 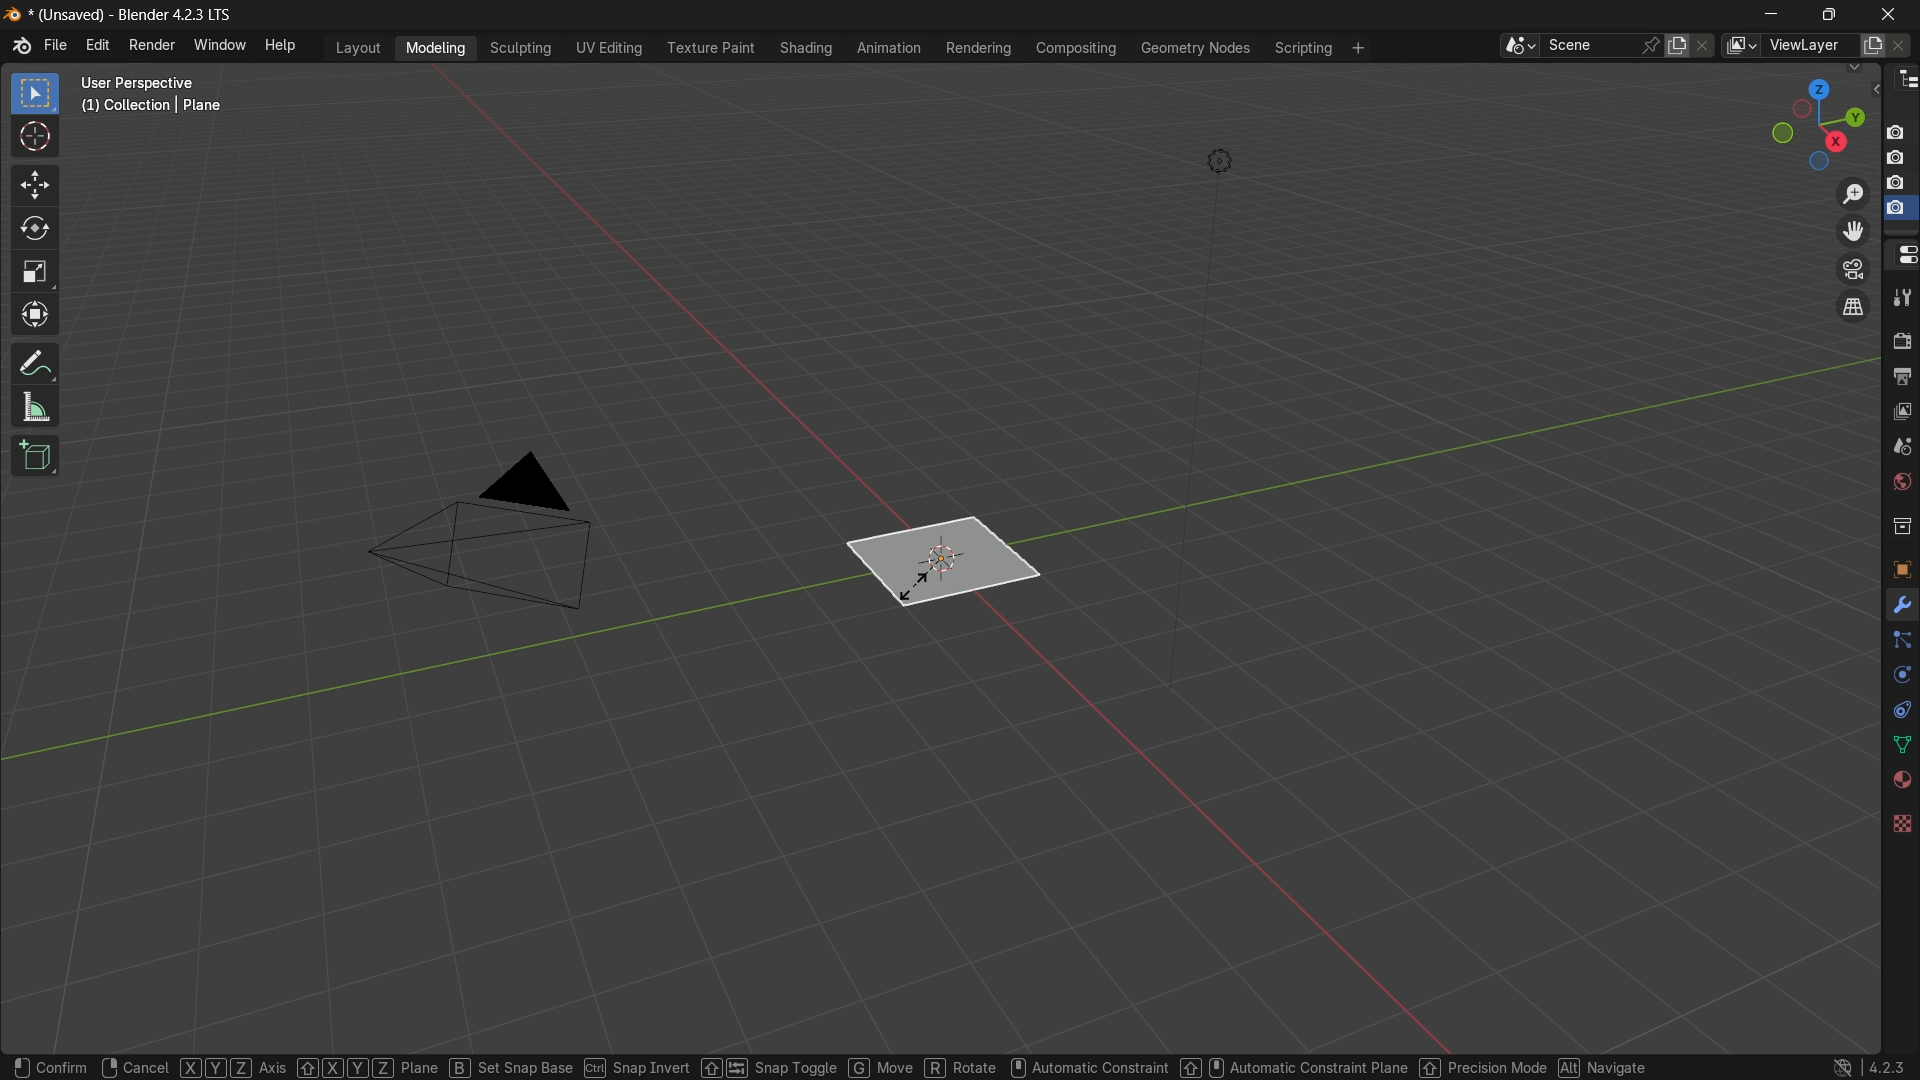 What do you see at coordinates (1903, 608) in the screenshot?
I see `tools` at bounding box center [1903, 608].